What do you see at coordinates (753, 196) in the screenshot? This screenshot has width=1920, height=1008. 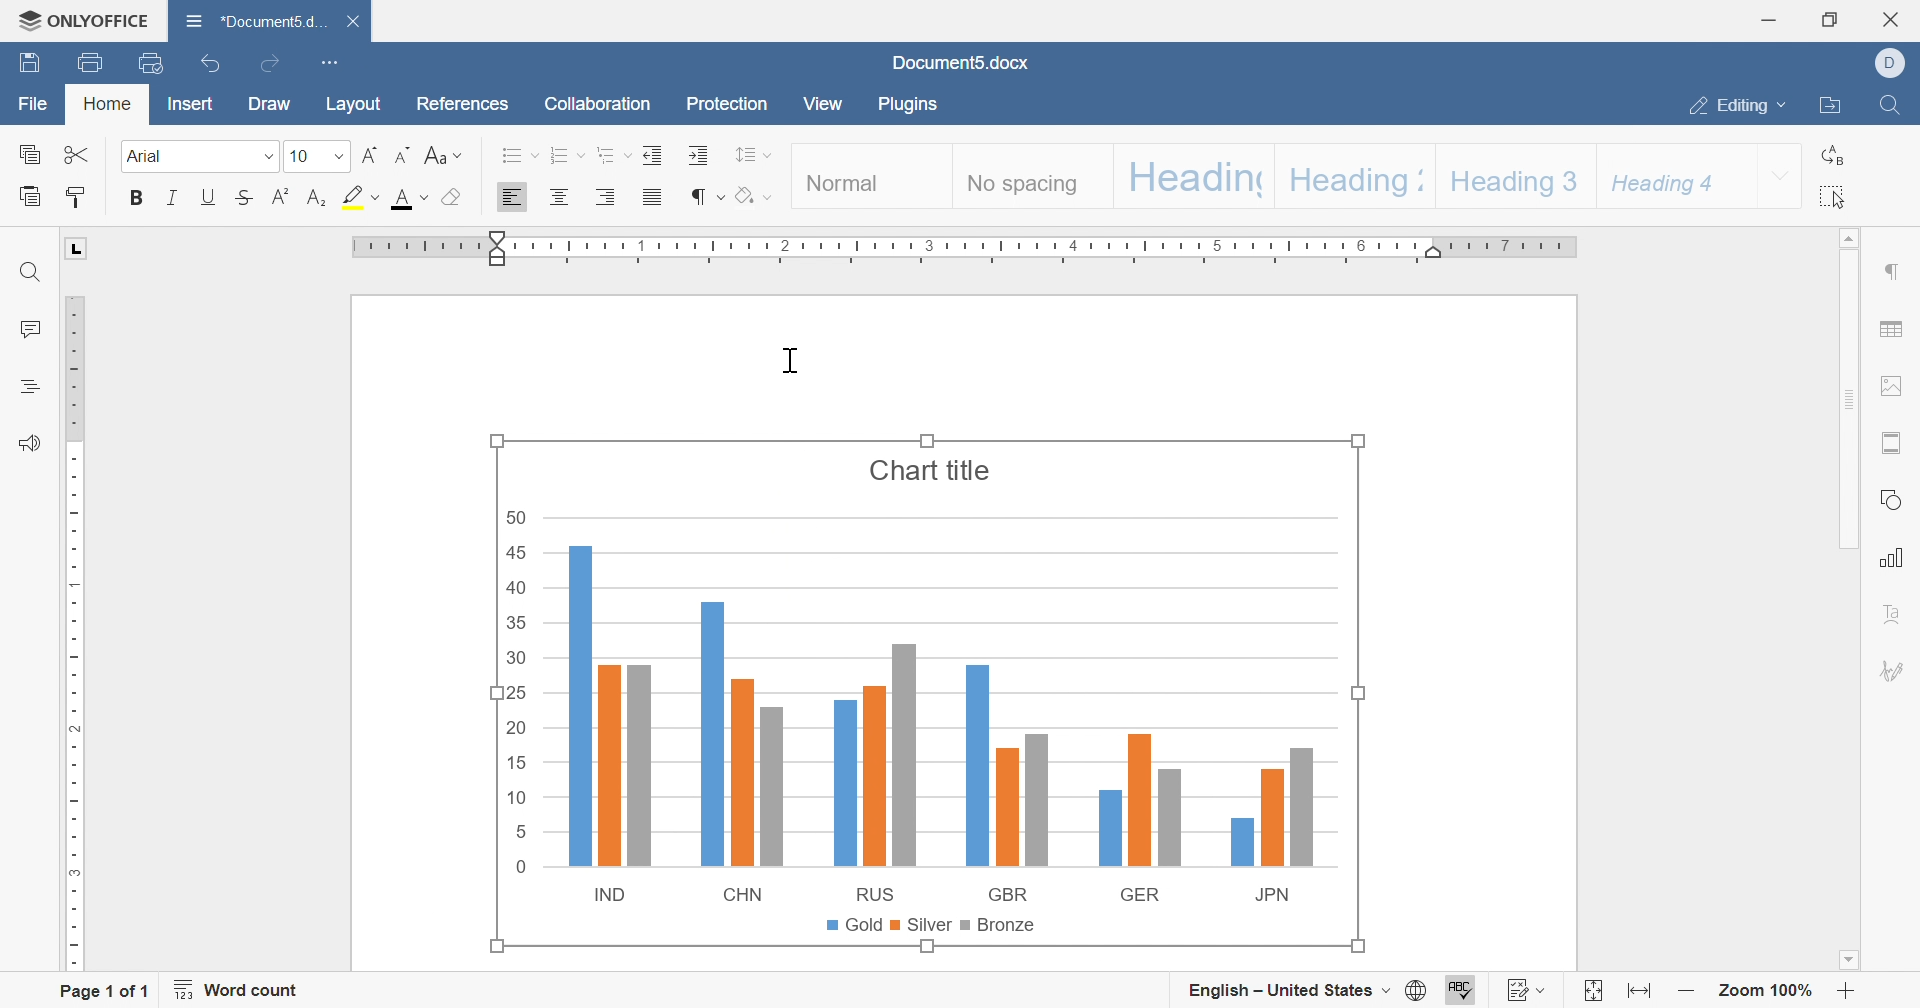 I see `shading` at bounding box center [753, 196].